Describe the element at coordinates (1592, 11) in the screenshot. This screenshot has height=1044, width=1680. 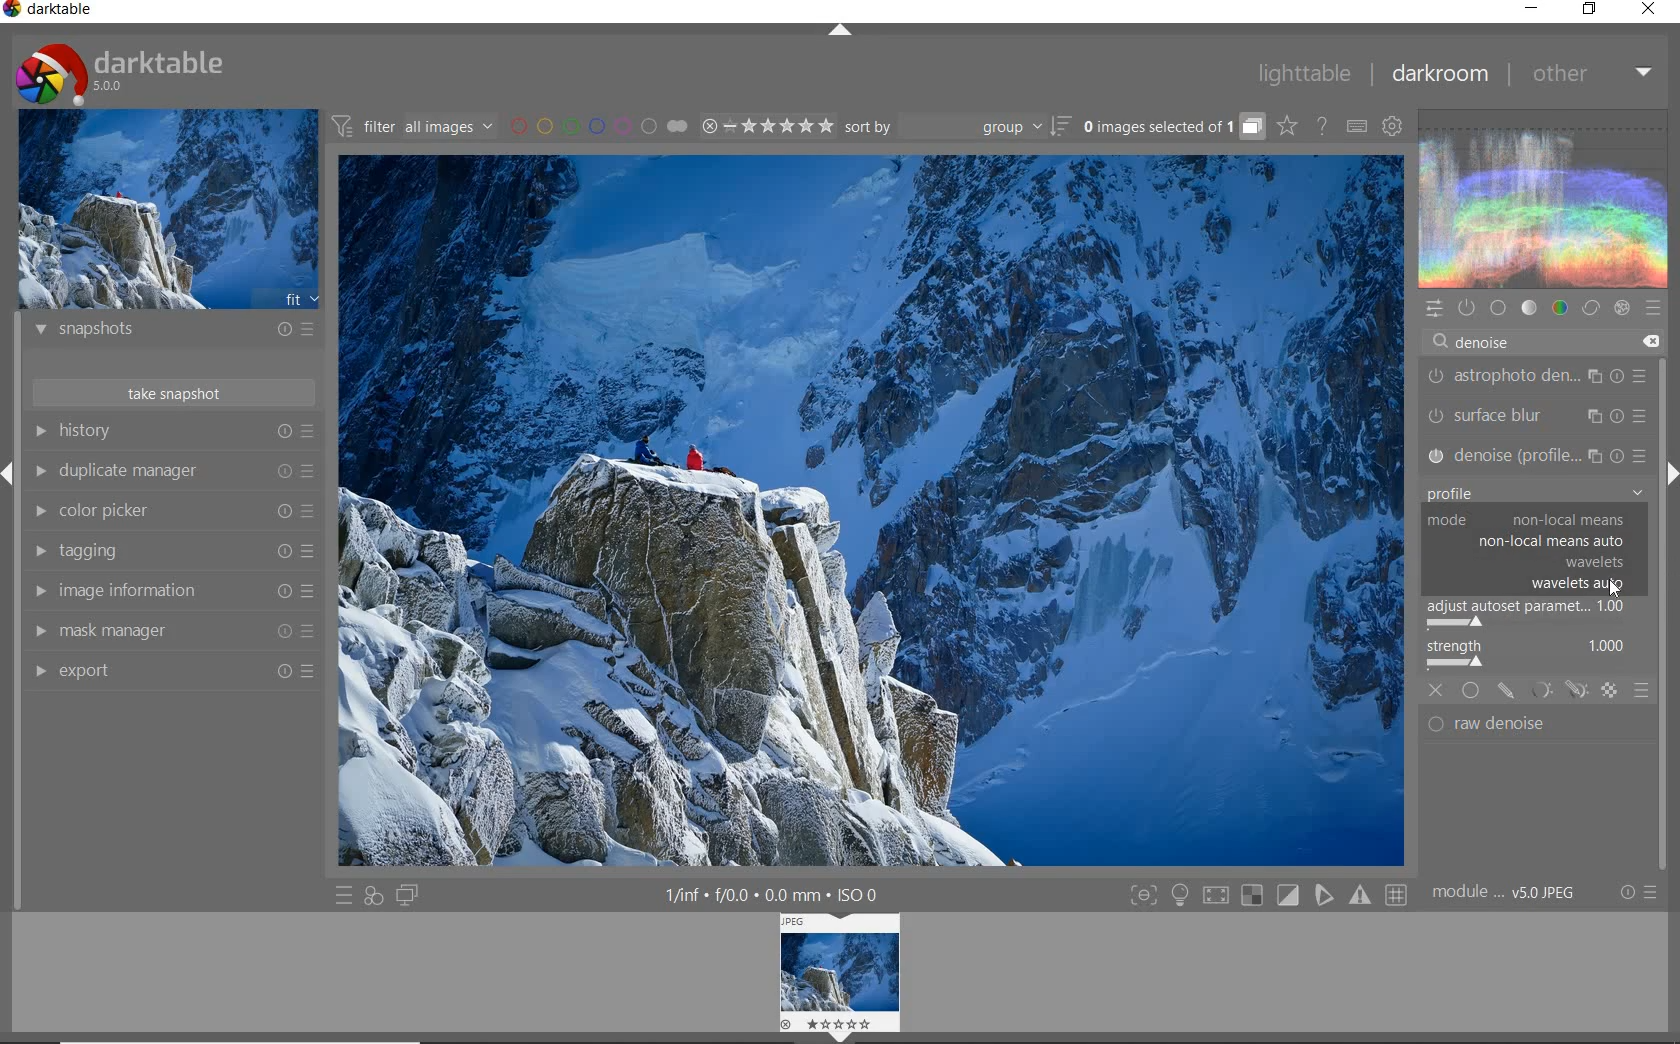
I see `restore` at that location.